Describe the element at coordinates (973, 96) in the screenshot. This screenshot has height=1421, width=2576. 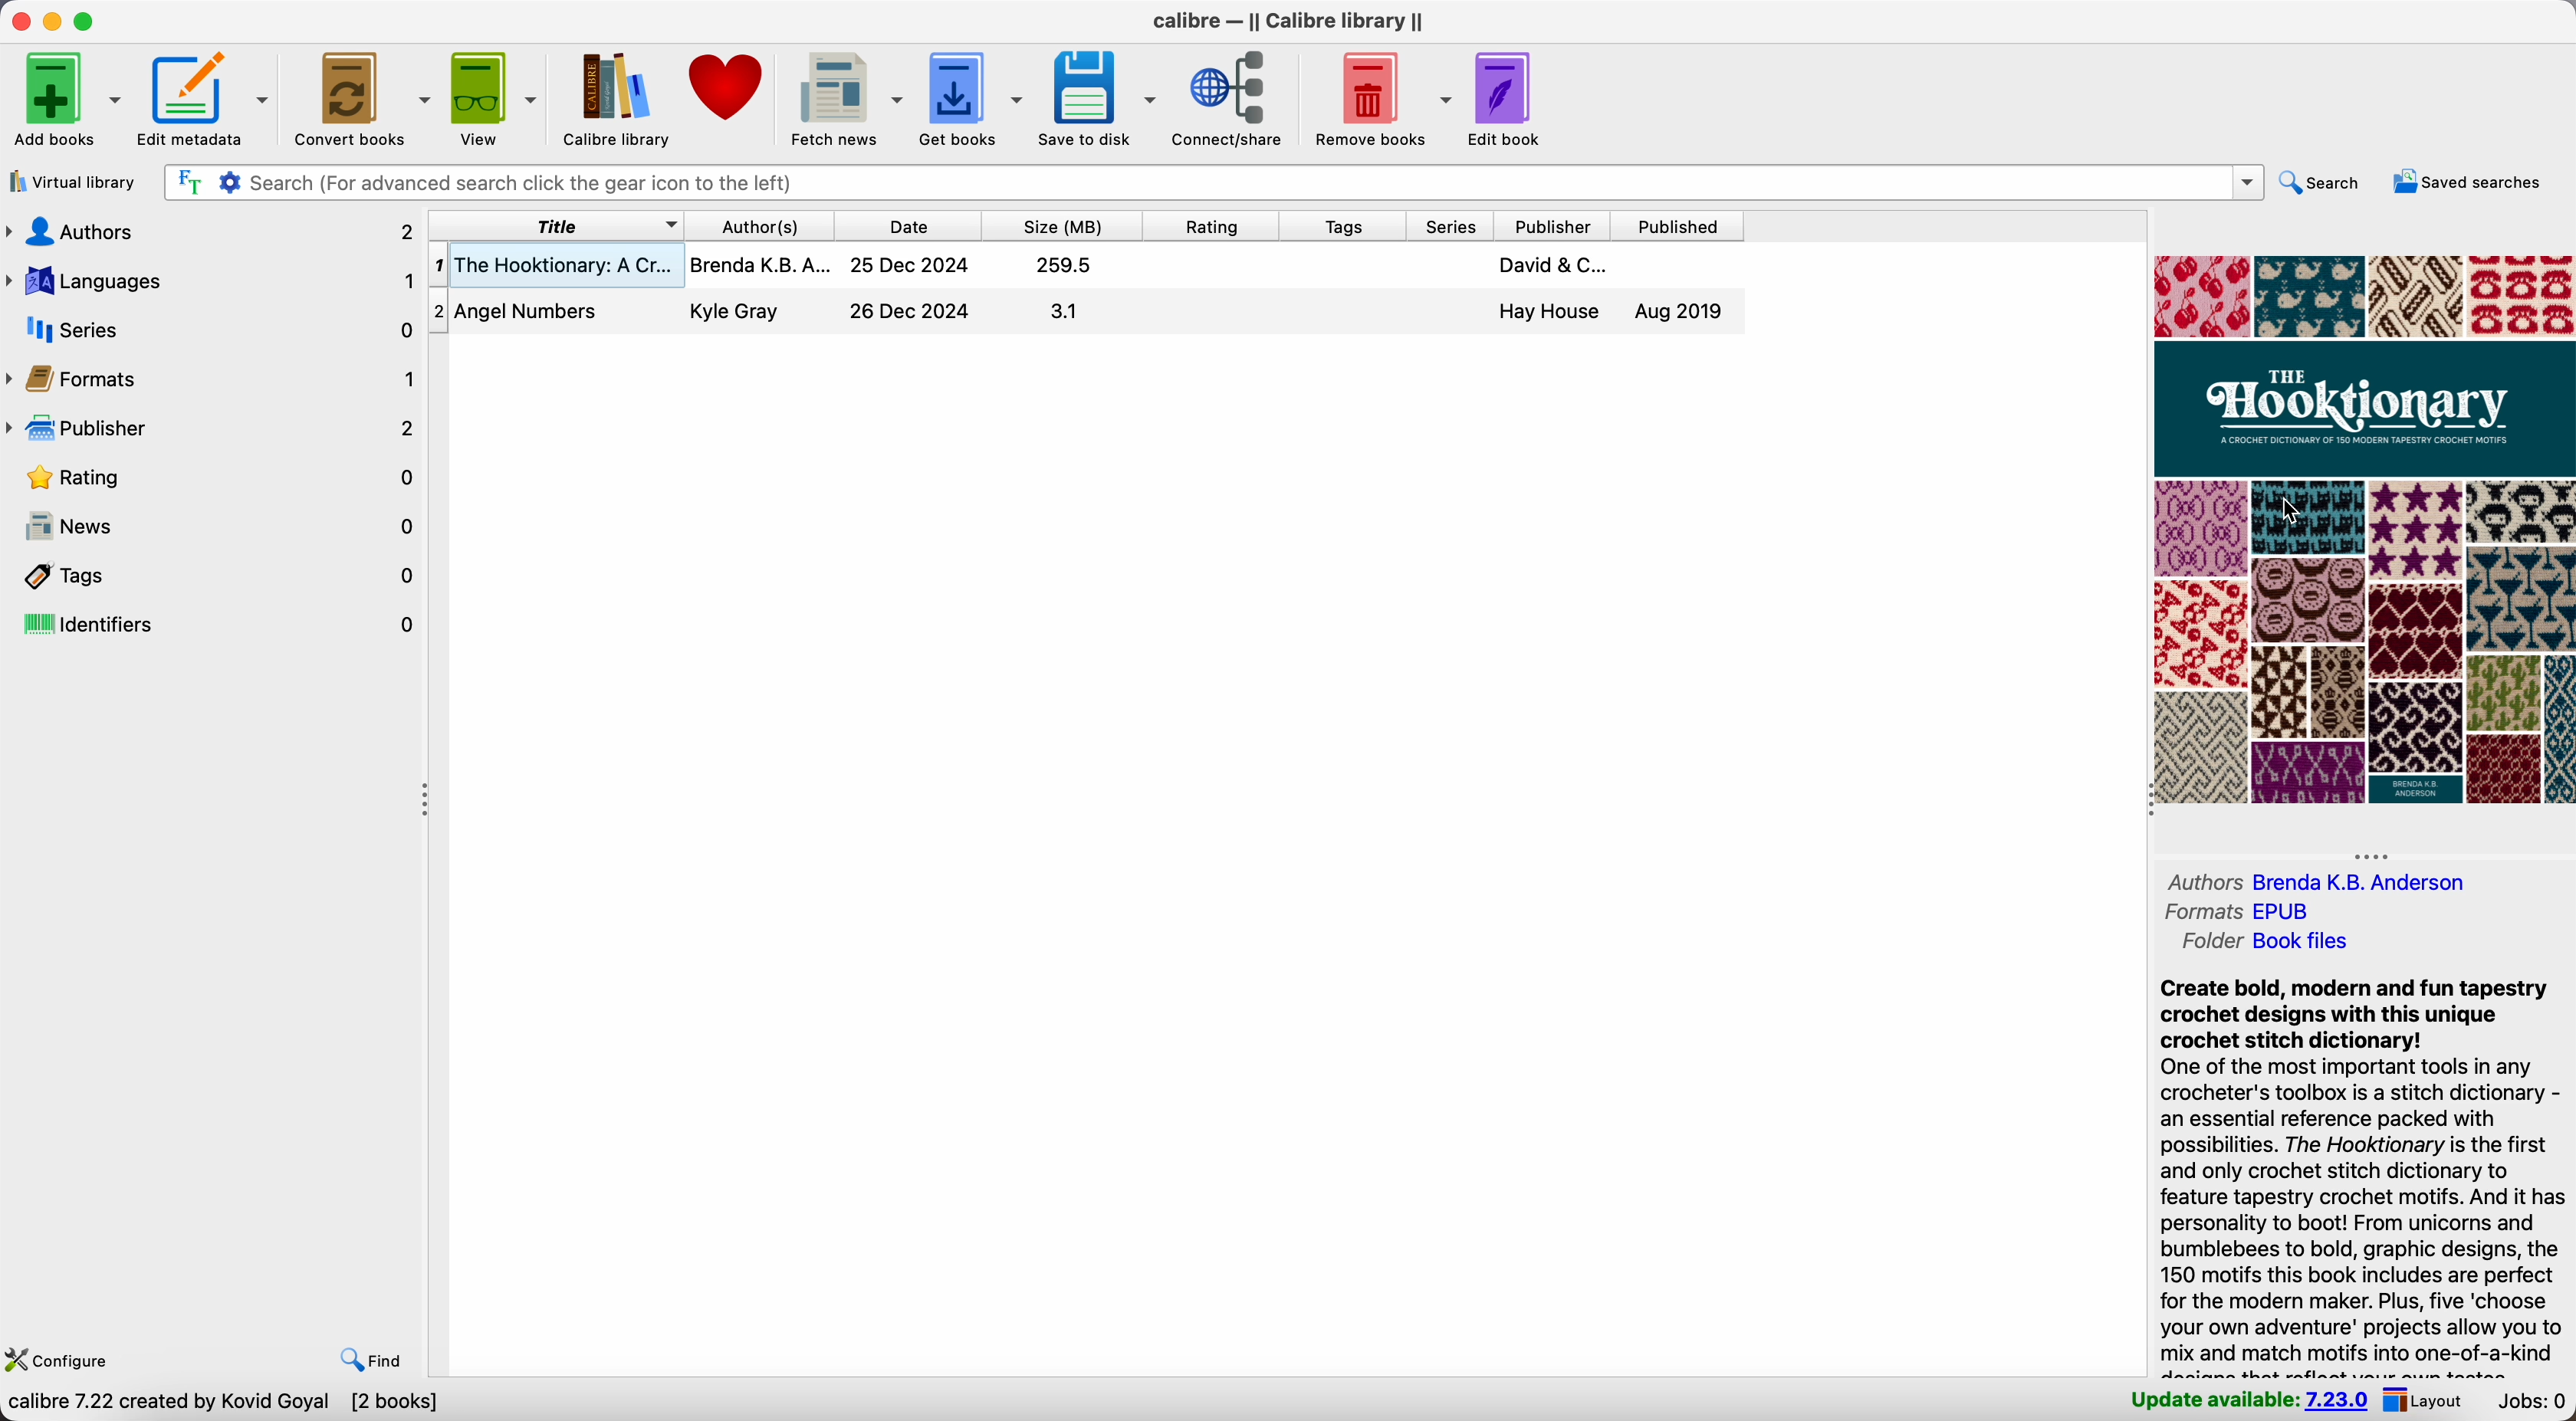
I see `get books` at that location.